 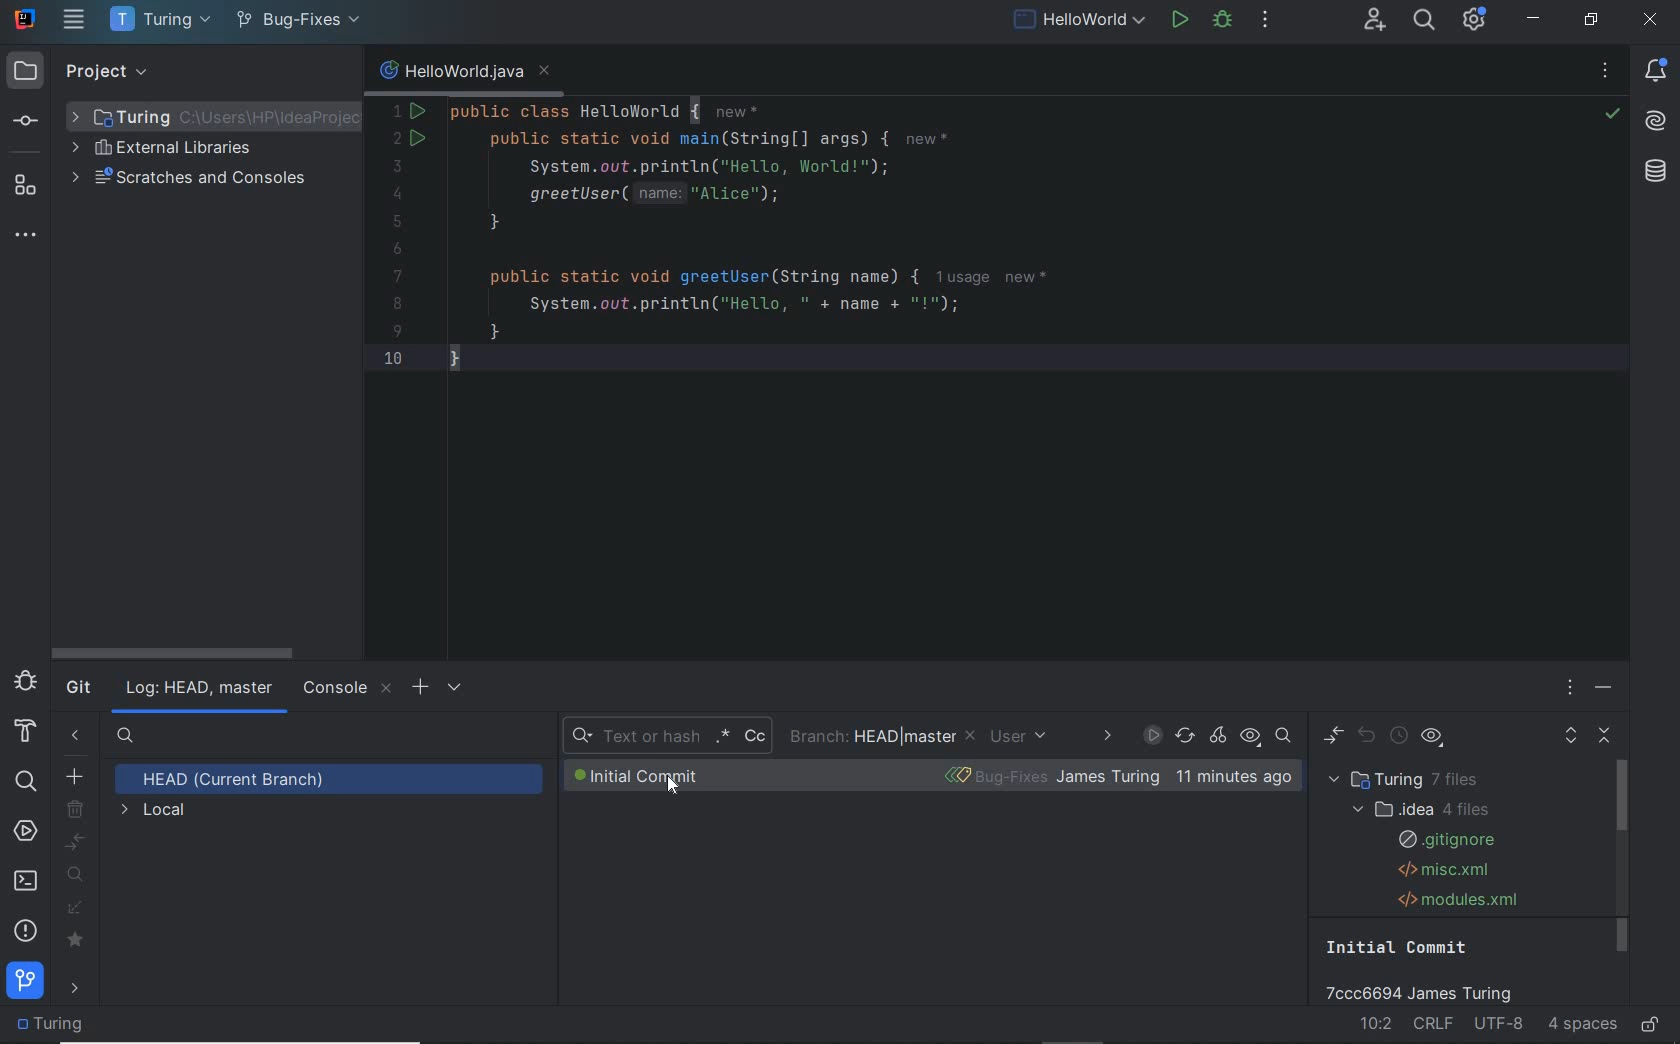 I want to click on run, so click(x=1181, y=18).